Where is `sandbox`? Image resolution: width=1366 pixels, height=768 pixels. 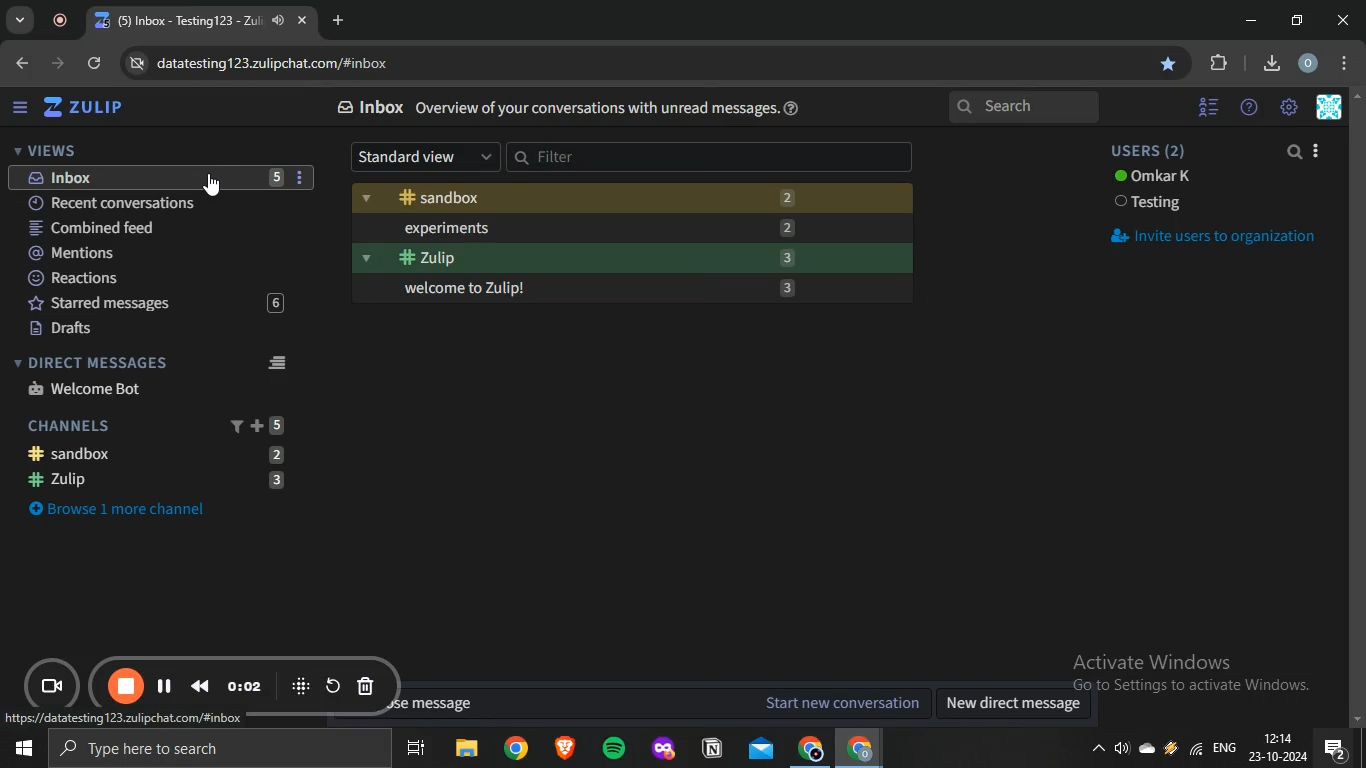 sandbox is located at coordinates (631, 199).